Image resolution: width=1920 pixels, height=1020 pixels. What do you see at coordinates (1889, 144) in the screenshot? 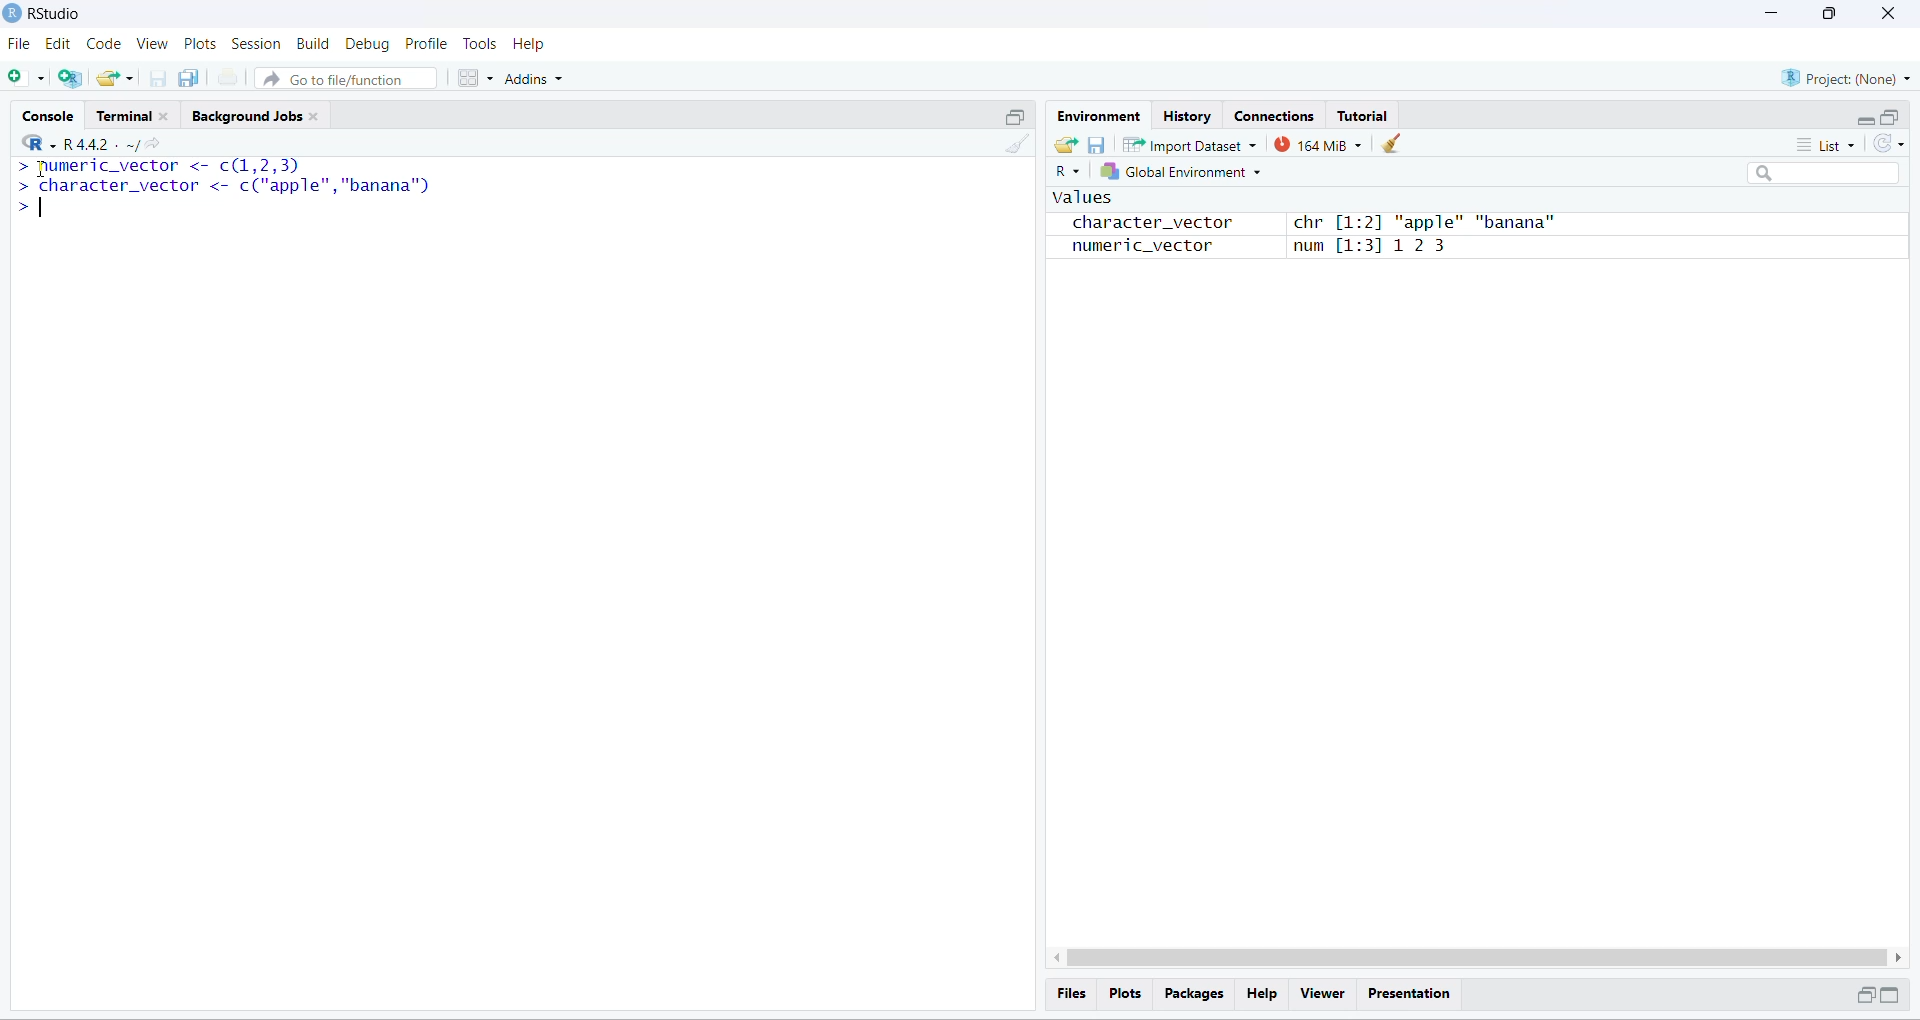
I see `refresh` at bounding box center [1889, 144].